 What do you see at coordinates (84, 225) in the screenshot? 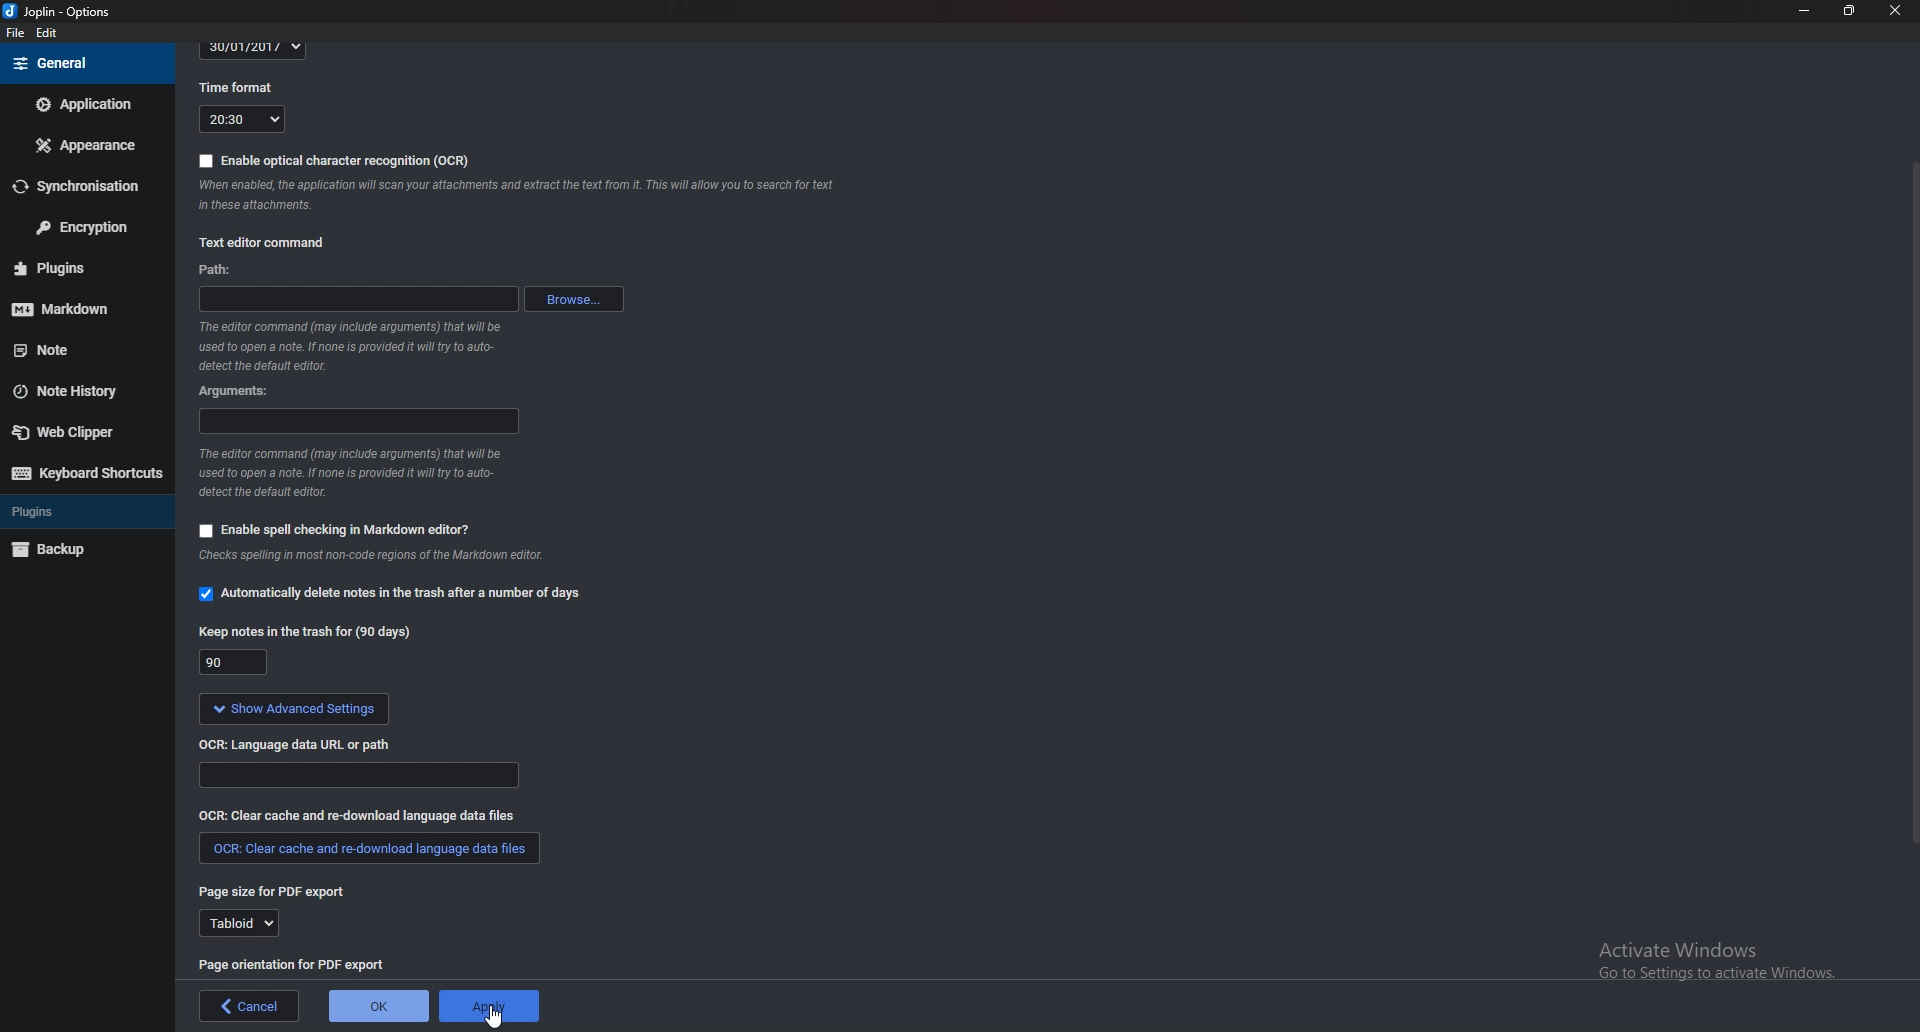
I see `Encryption` at bounding box center [84, 225].